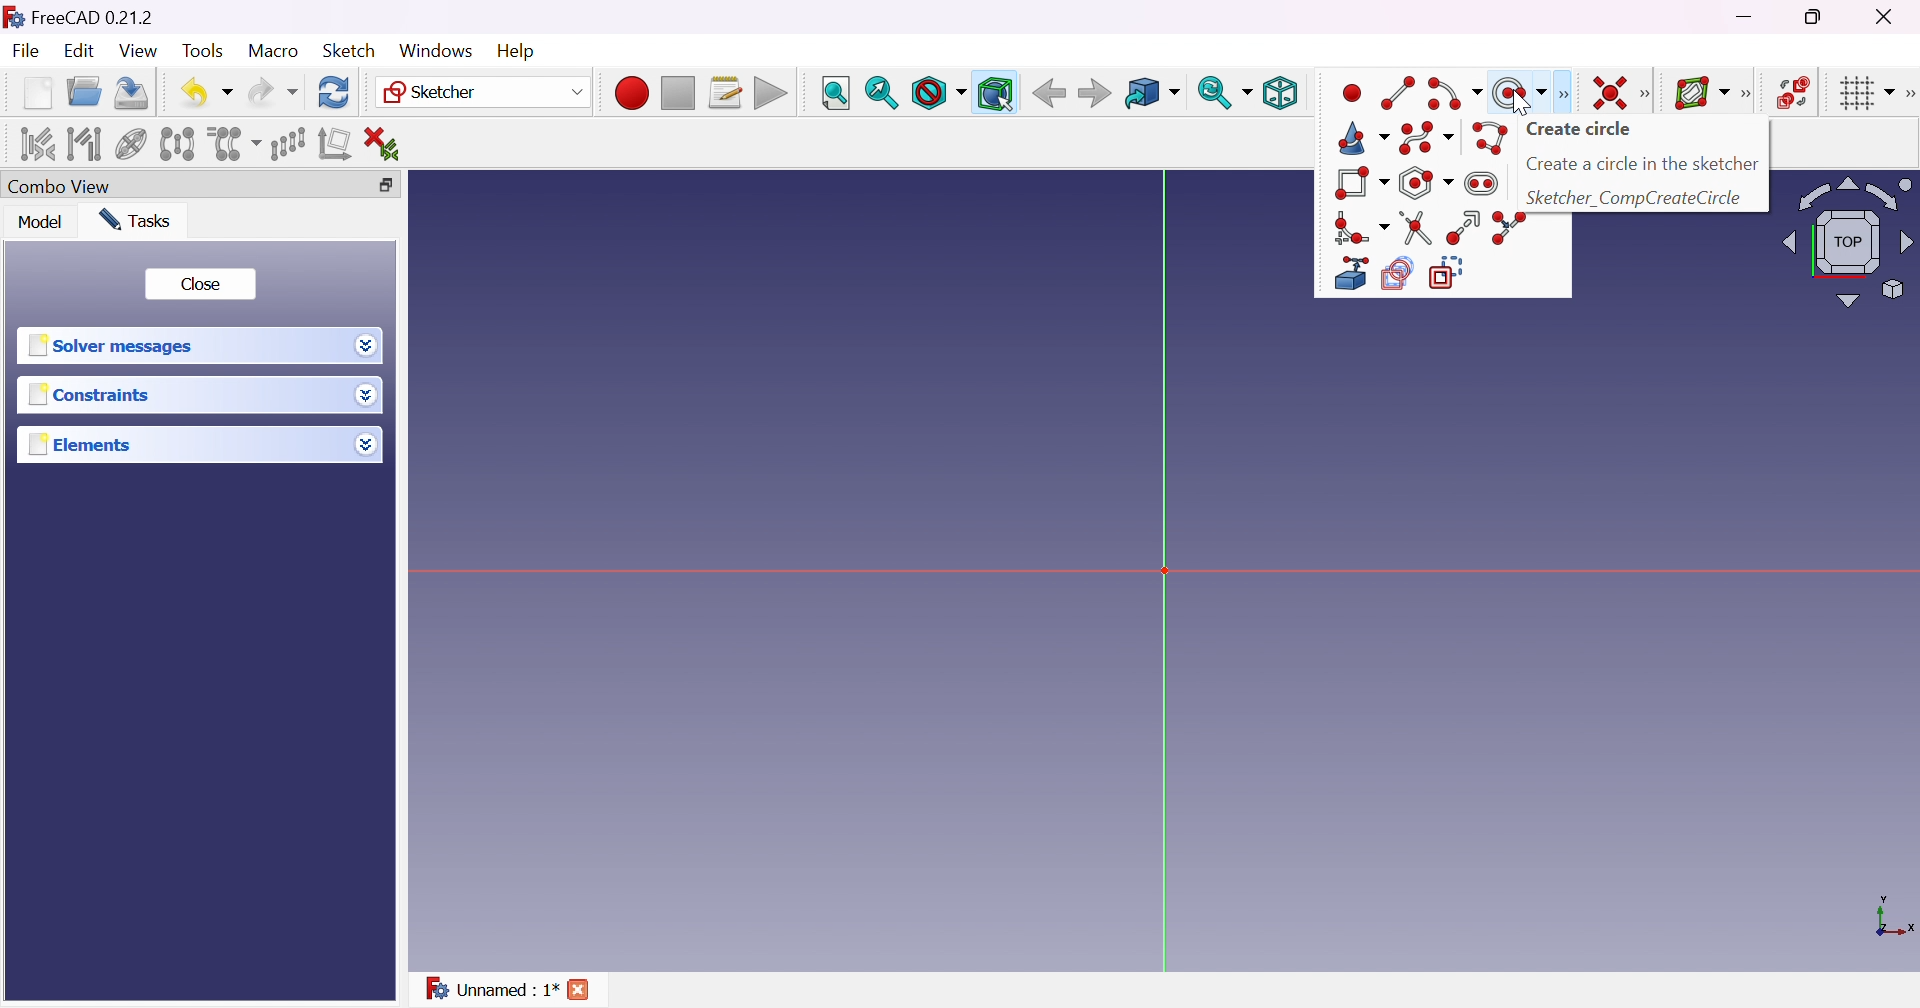 The width and height of the screenshot is (1920, 1008). I want to click on [Sketcher edit tools], so click(1908, 91).